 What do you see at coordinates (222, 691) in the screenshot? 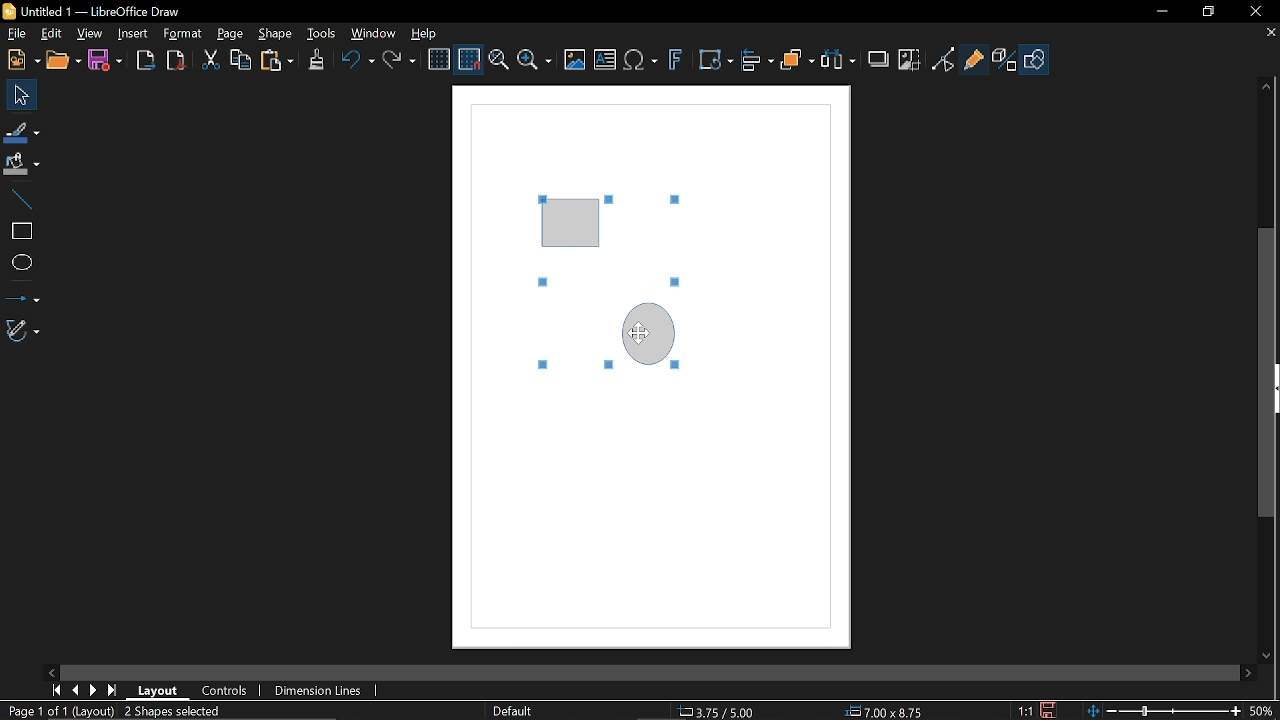
I see `Controls` at bounding box center [222, 691].